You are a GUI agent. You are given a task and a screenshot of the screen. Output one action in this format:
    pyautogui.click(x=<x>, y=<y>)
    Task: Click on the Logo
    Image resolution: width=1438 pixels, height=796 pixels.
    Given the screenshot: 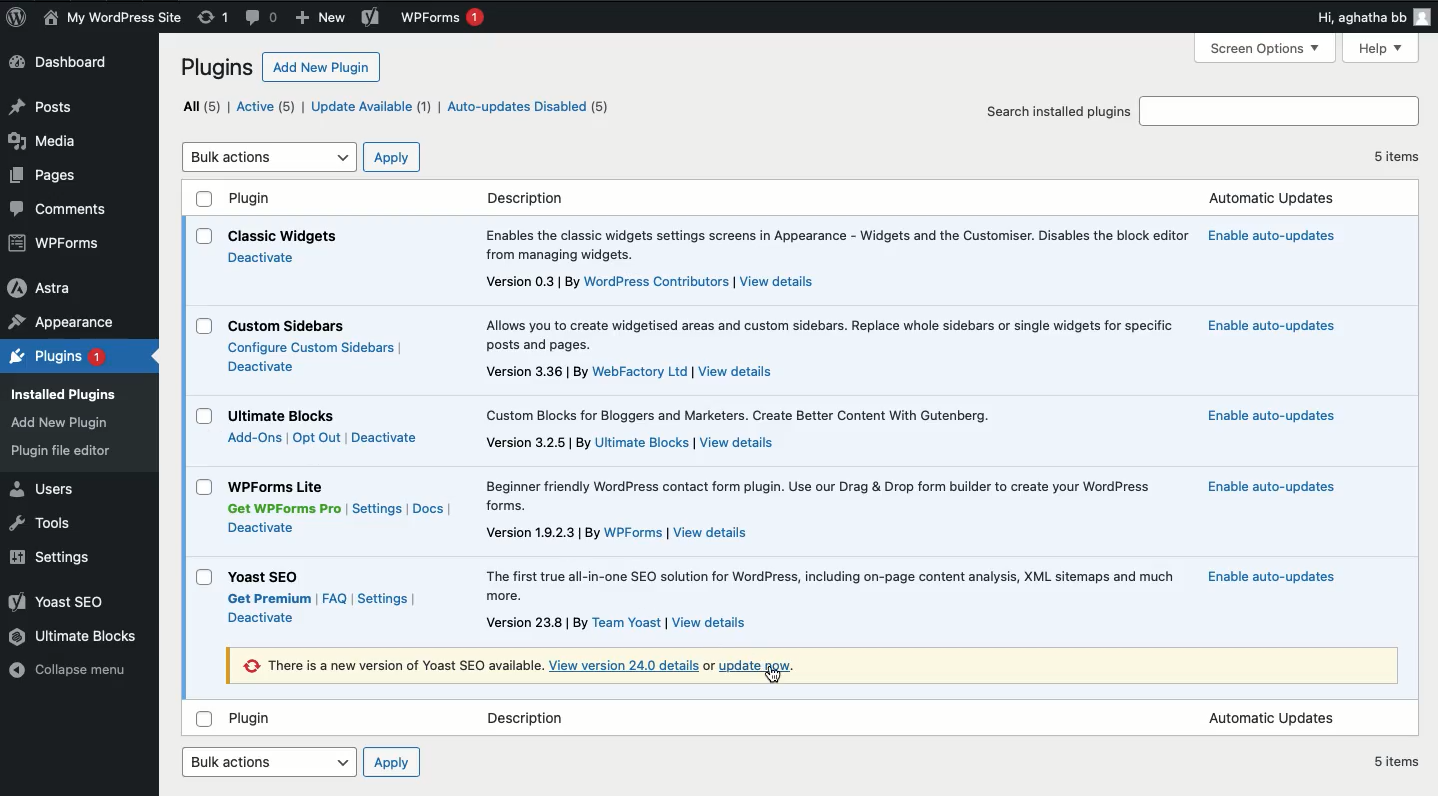 What is the action you would take?
    pyautogui.click(x=17, y=18)
    